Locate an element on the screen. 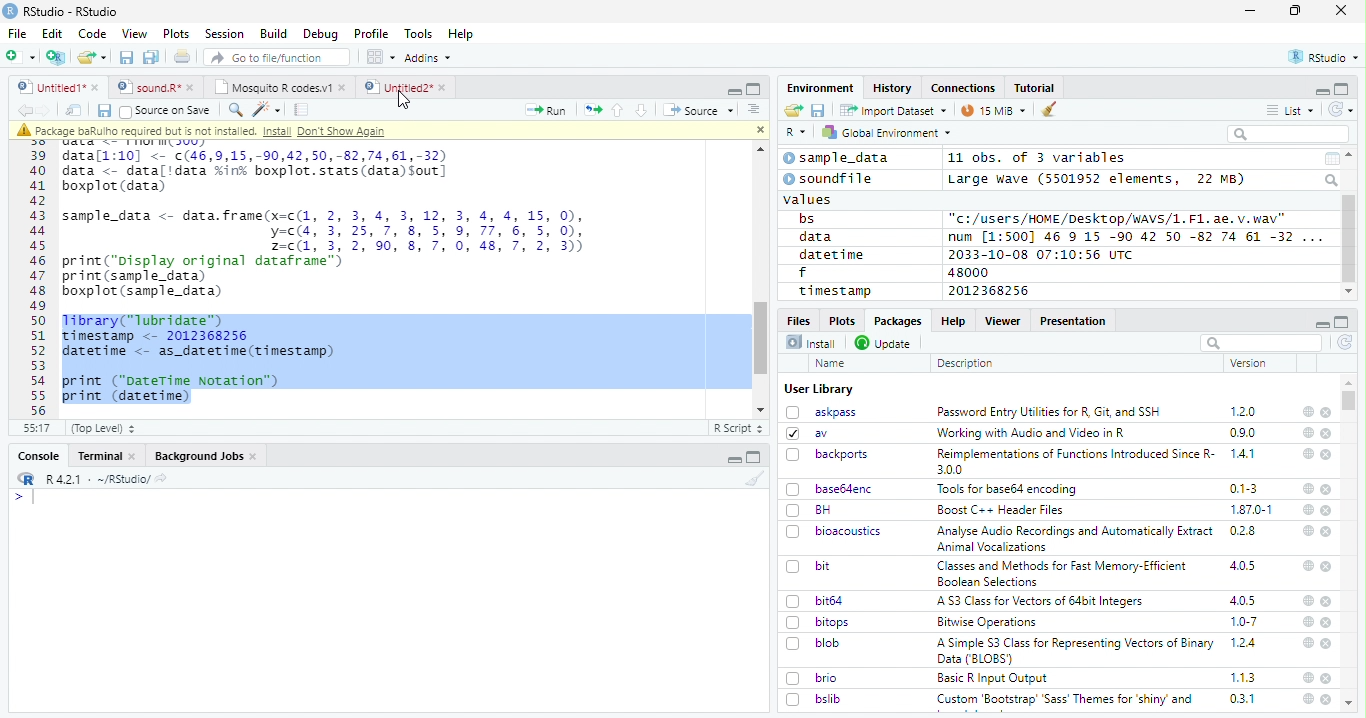 The width and height of the screenshot is (1366, 718). datetime is located at coordinates (831, 254).